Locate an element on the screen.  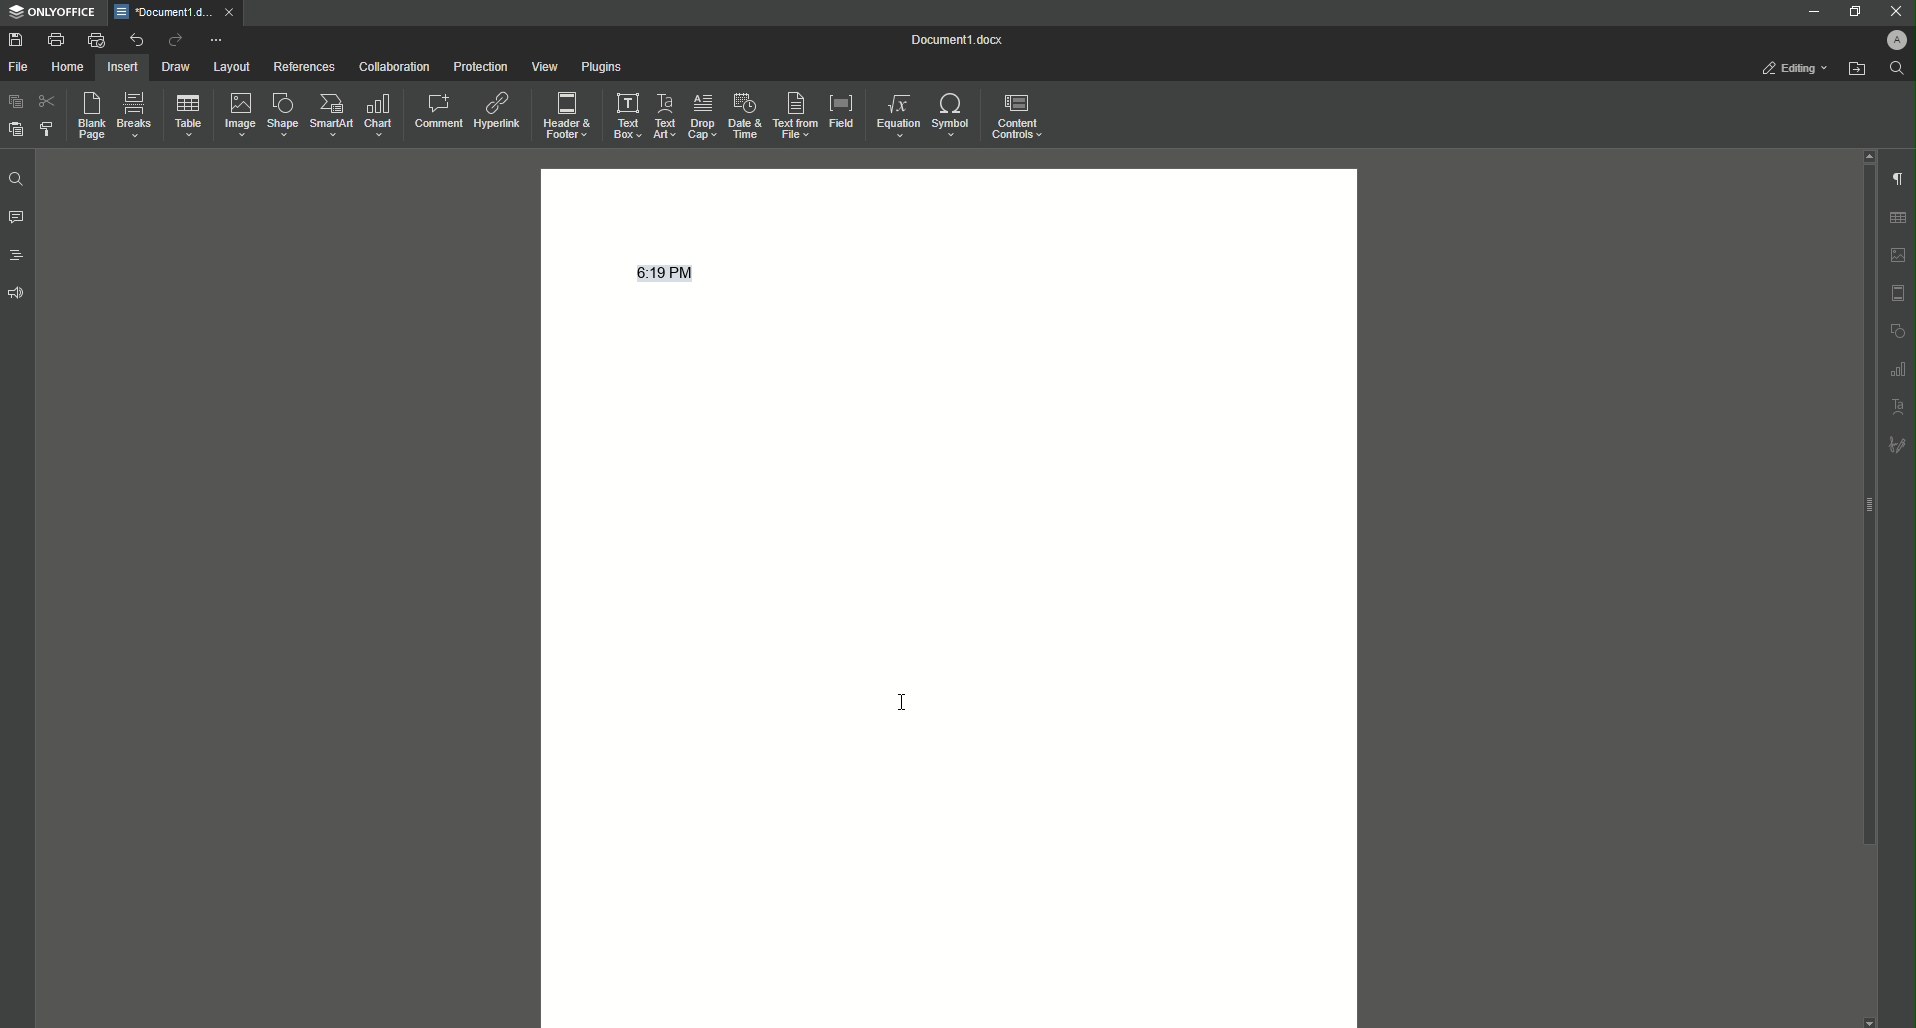
header and footer settings is located at coordinates (1898, 293).